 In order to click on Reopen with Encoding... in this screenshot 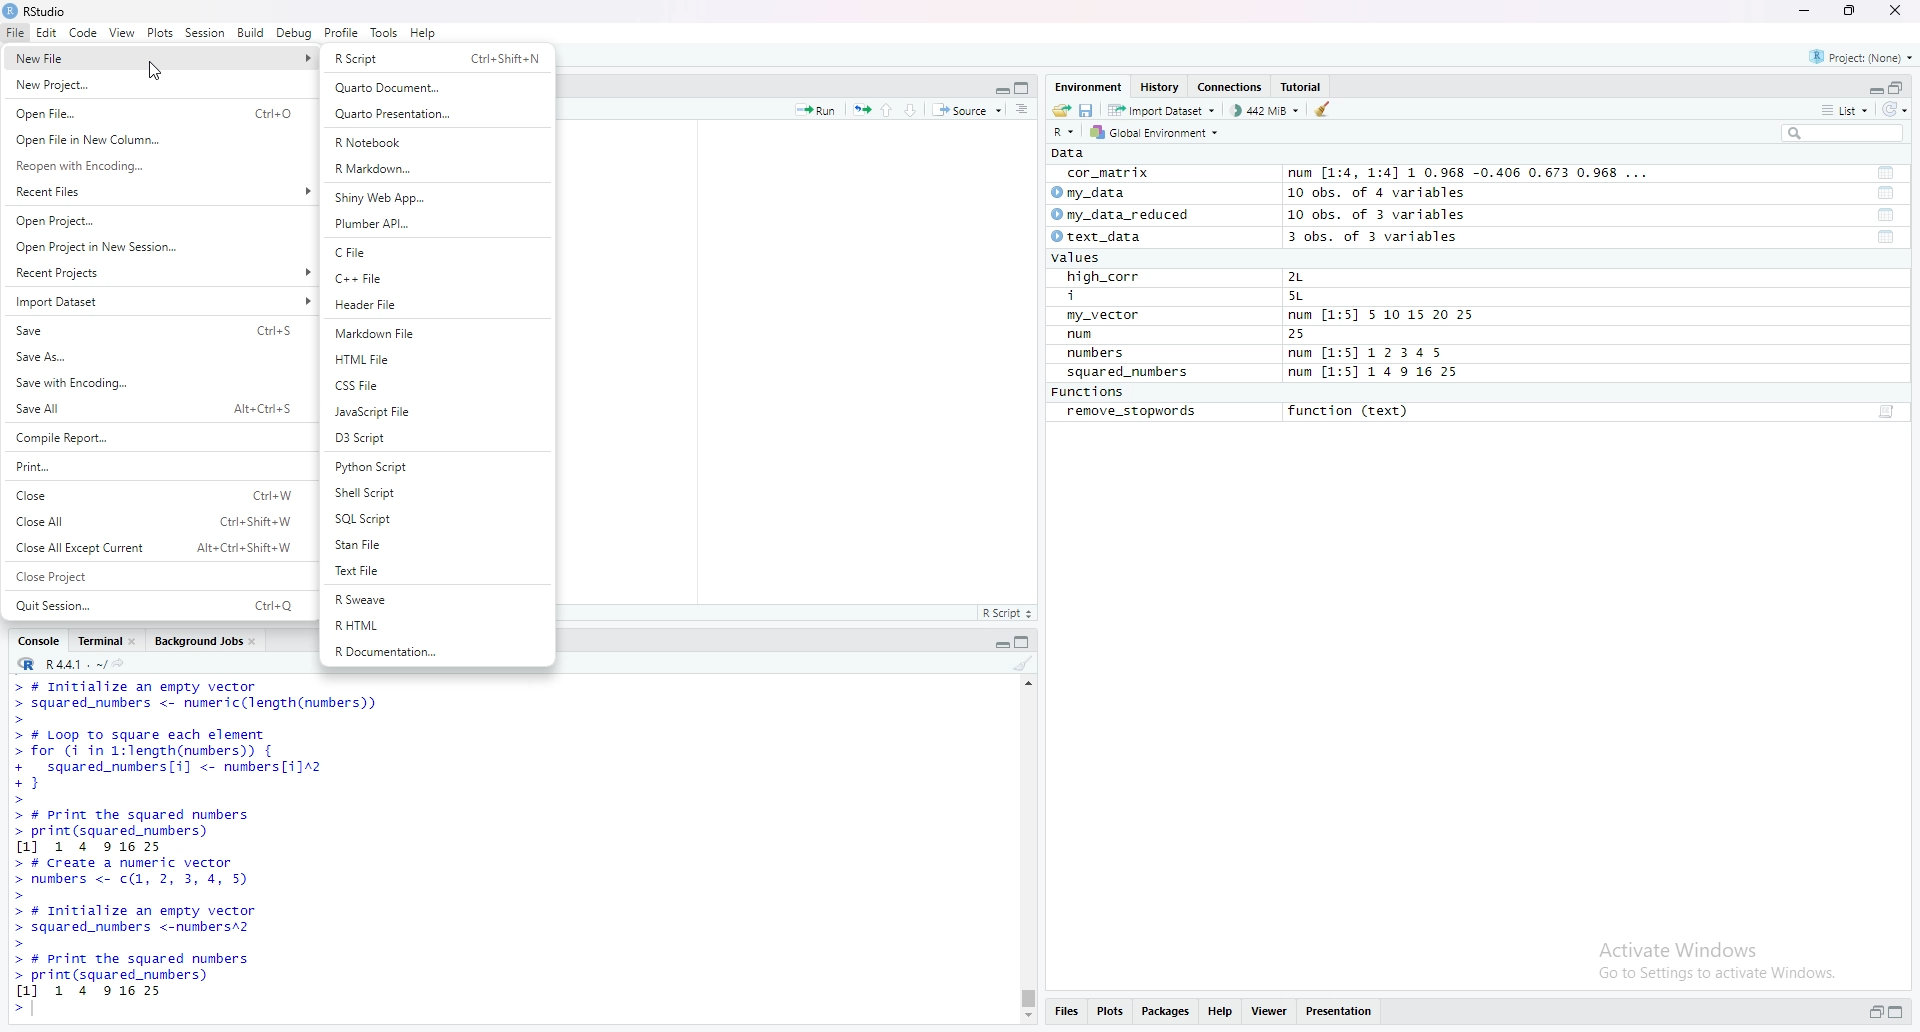, I will do `click(154, 166)`.